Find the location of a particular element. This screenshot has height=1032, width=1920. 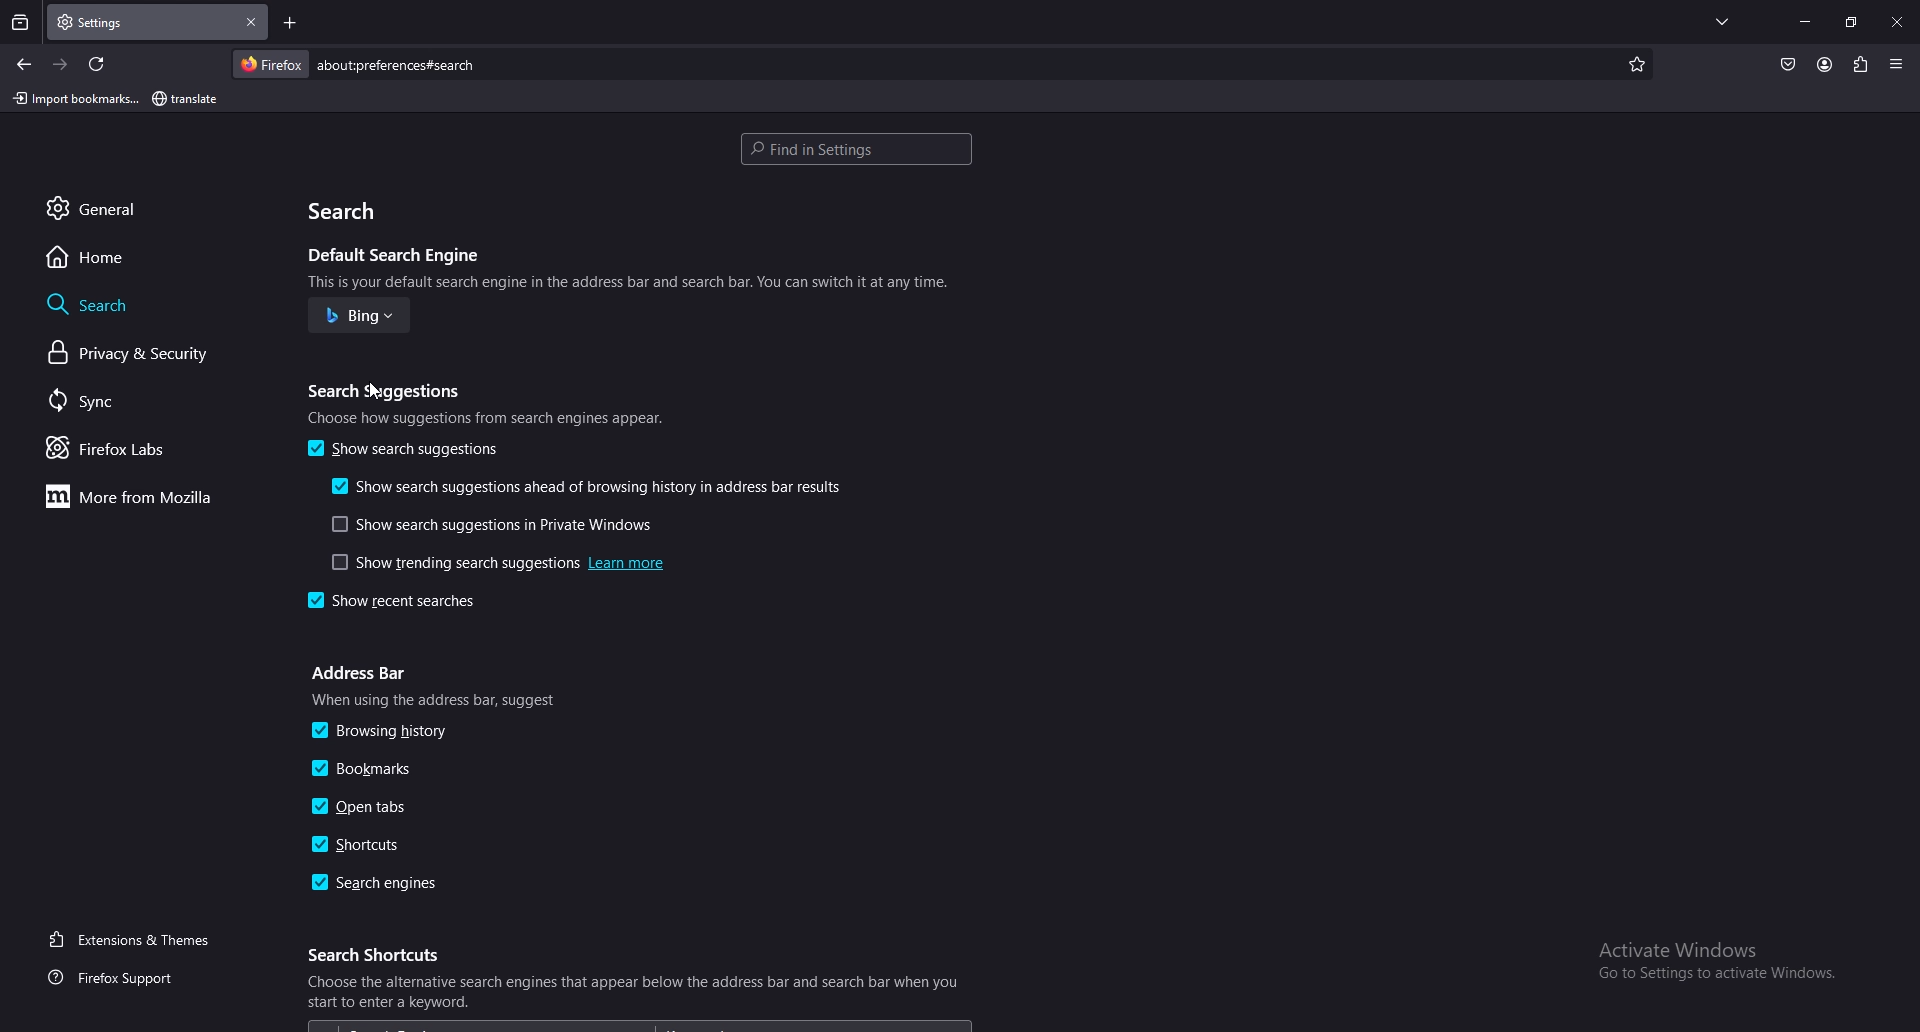

browsing history is located at coordinates (387, 730).